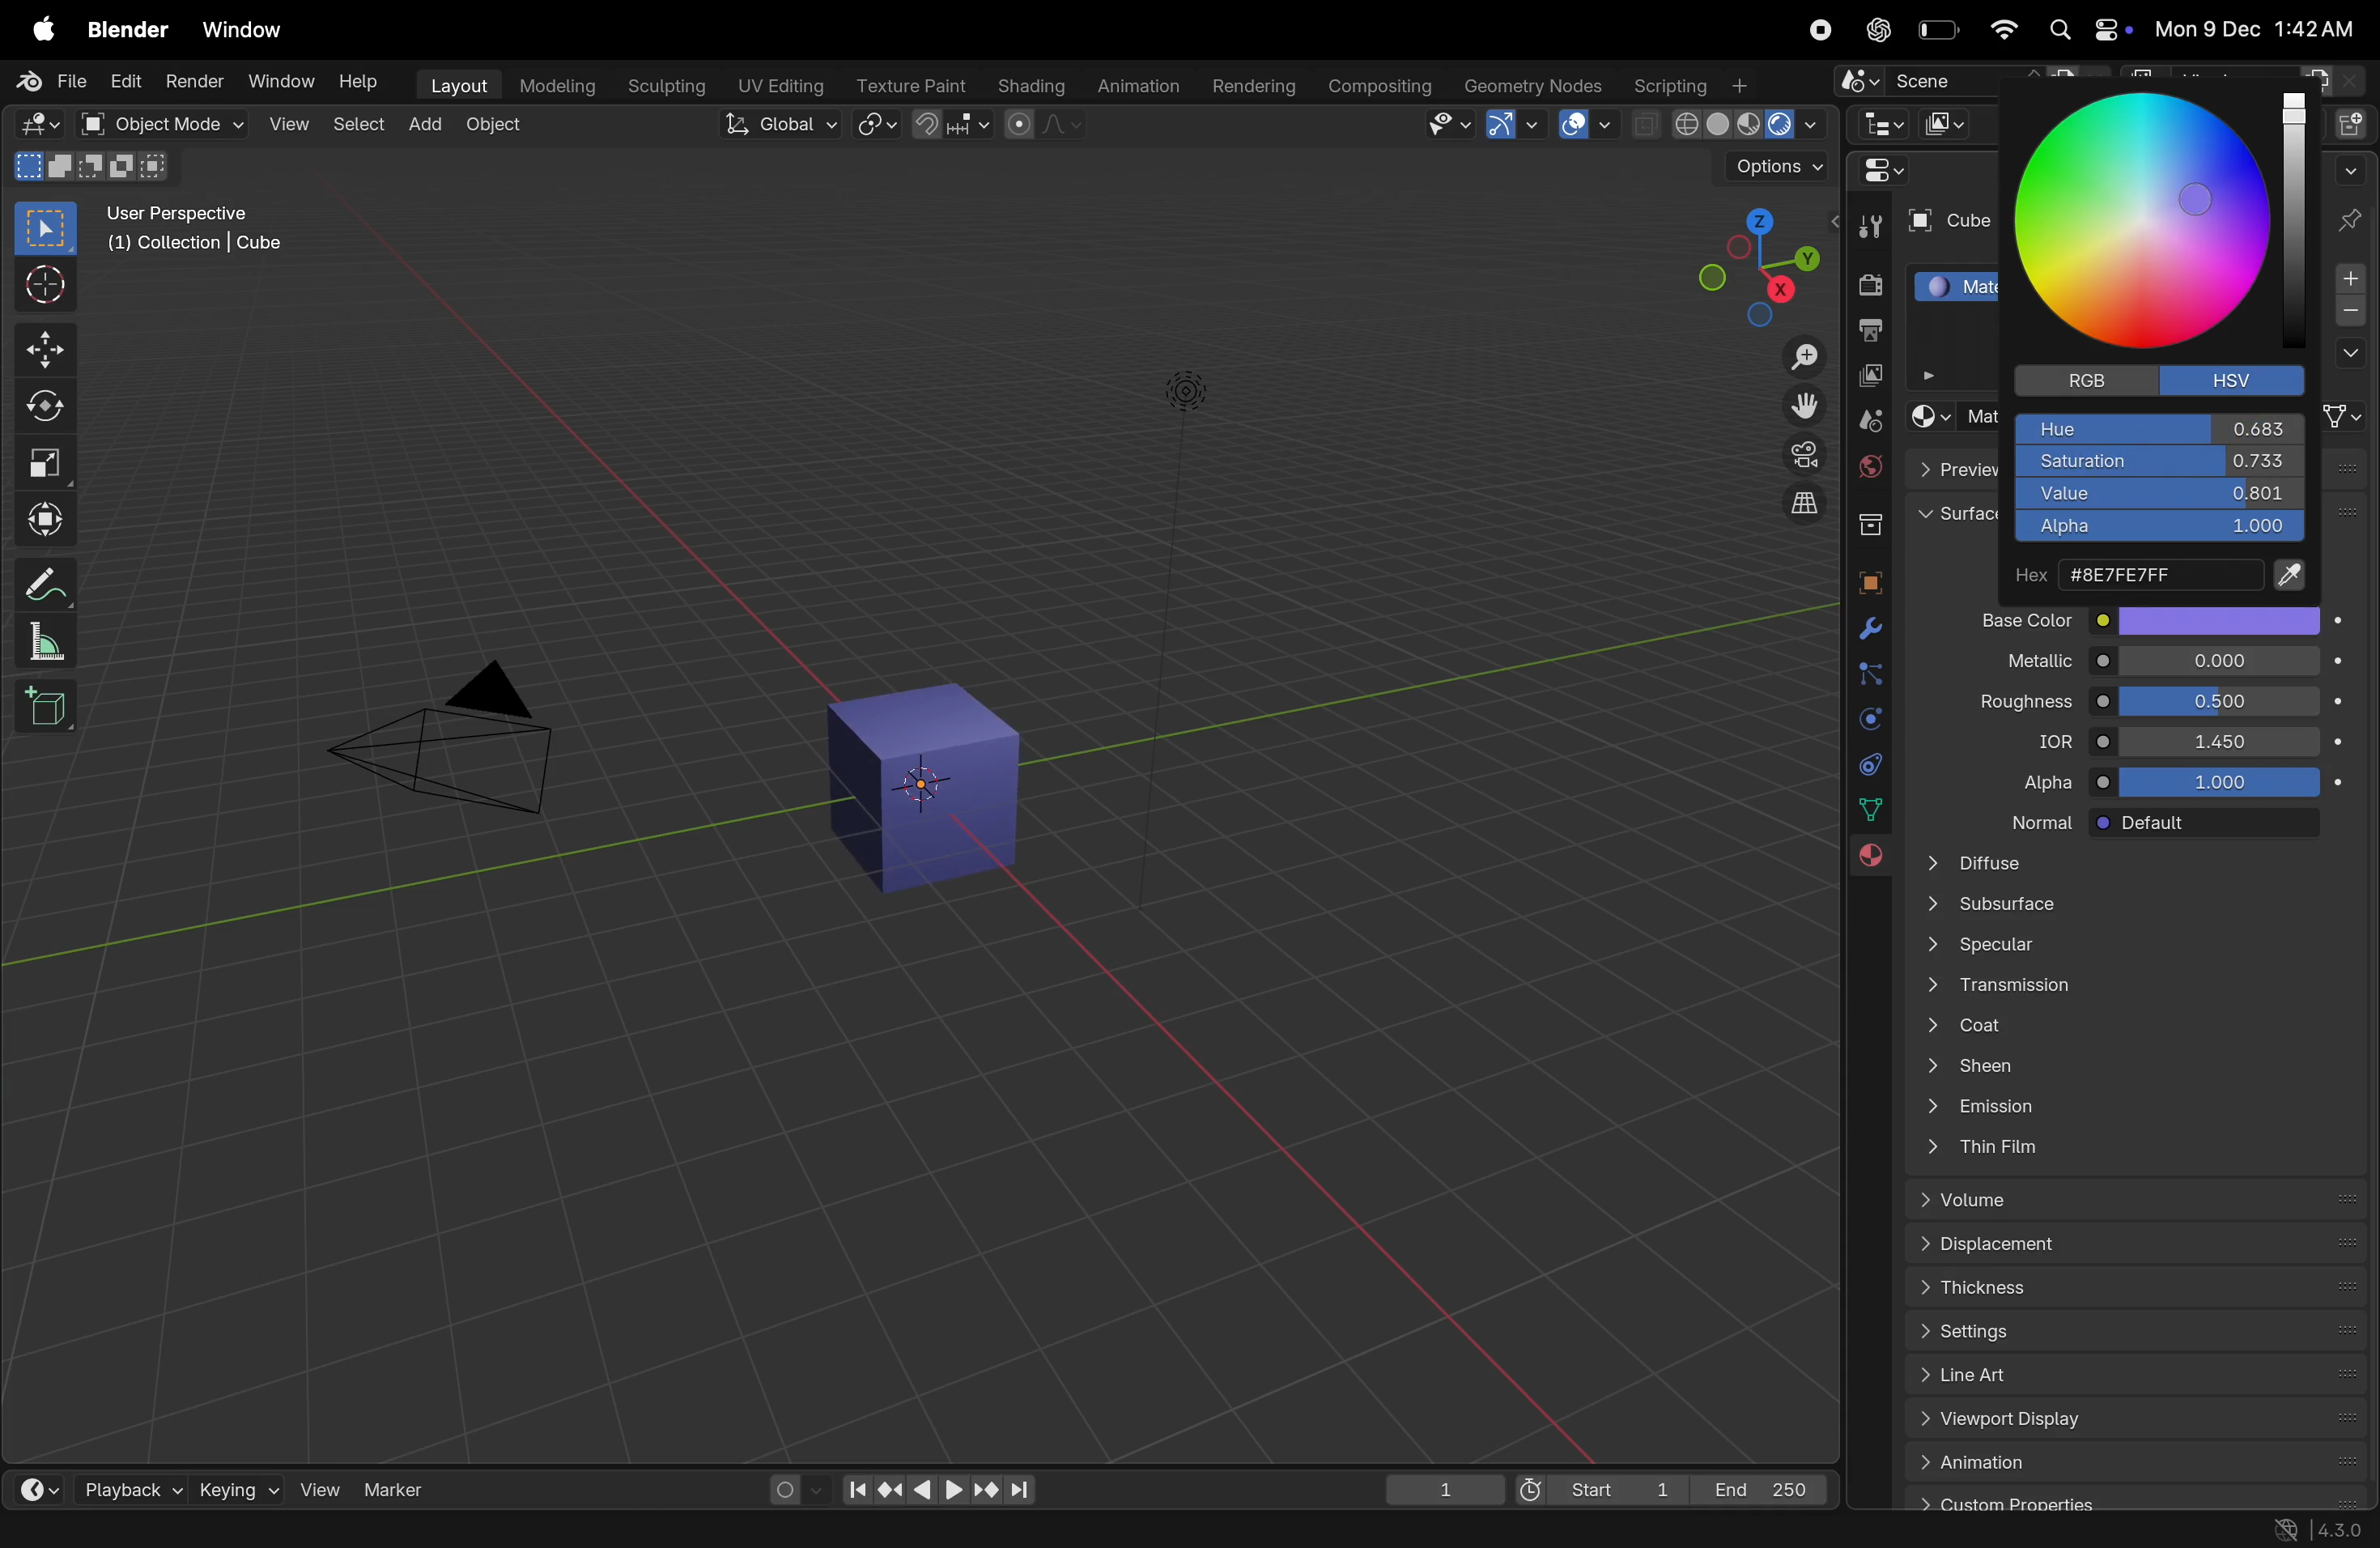  What do you see at coordinates (2221, 740) in the screenshot?
I see `1.450` at bounding box center [2221, 740].